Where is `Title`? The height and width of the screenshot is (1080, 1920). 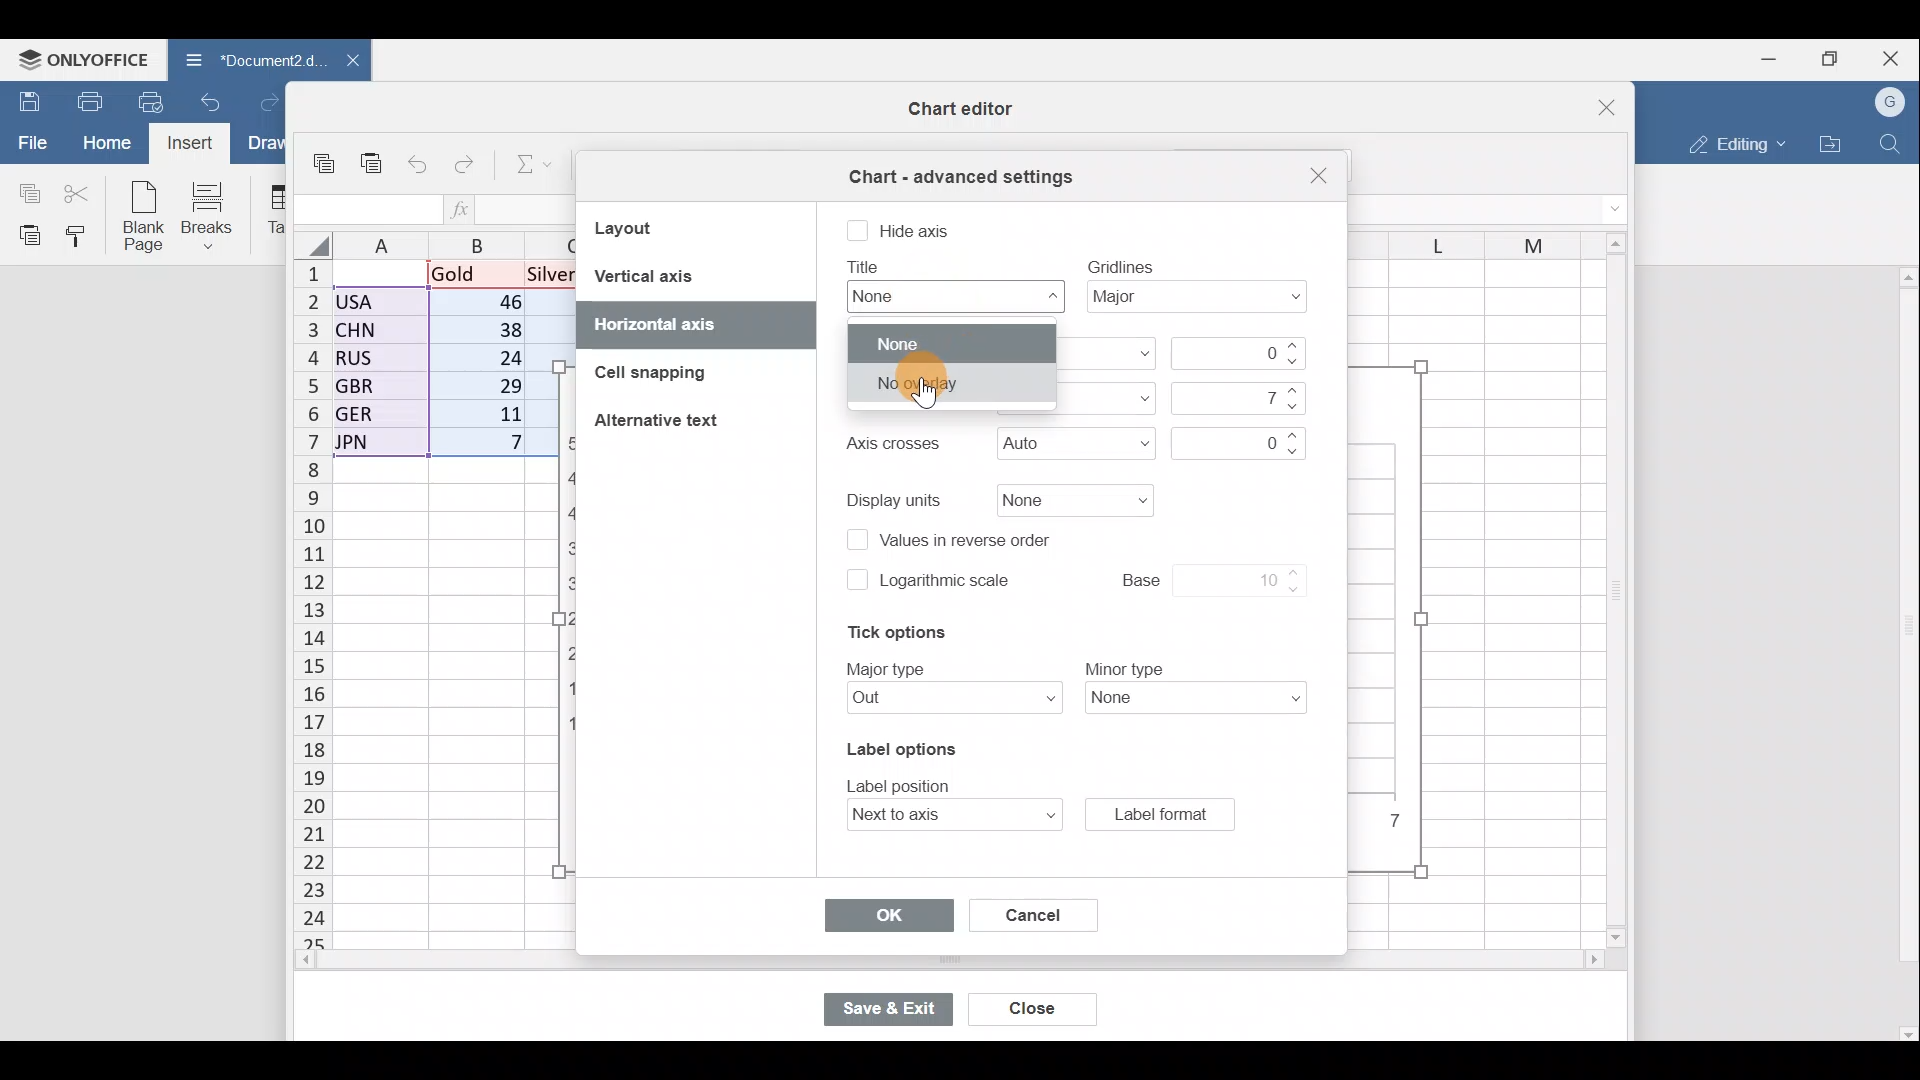 Title is located at coordinates (949, 296).